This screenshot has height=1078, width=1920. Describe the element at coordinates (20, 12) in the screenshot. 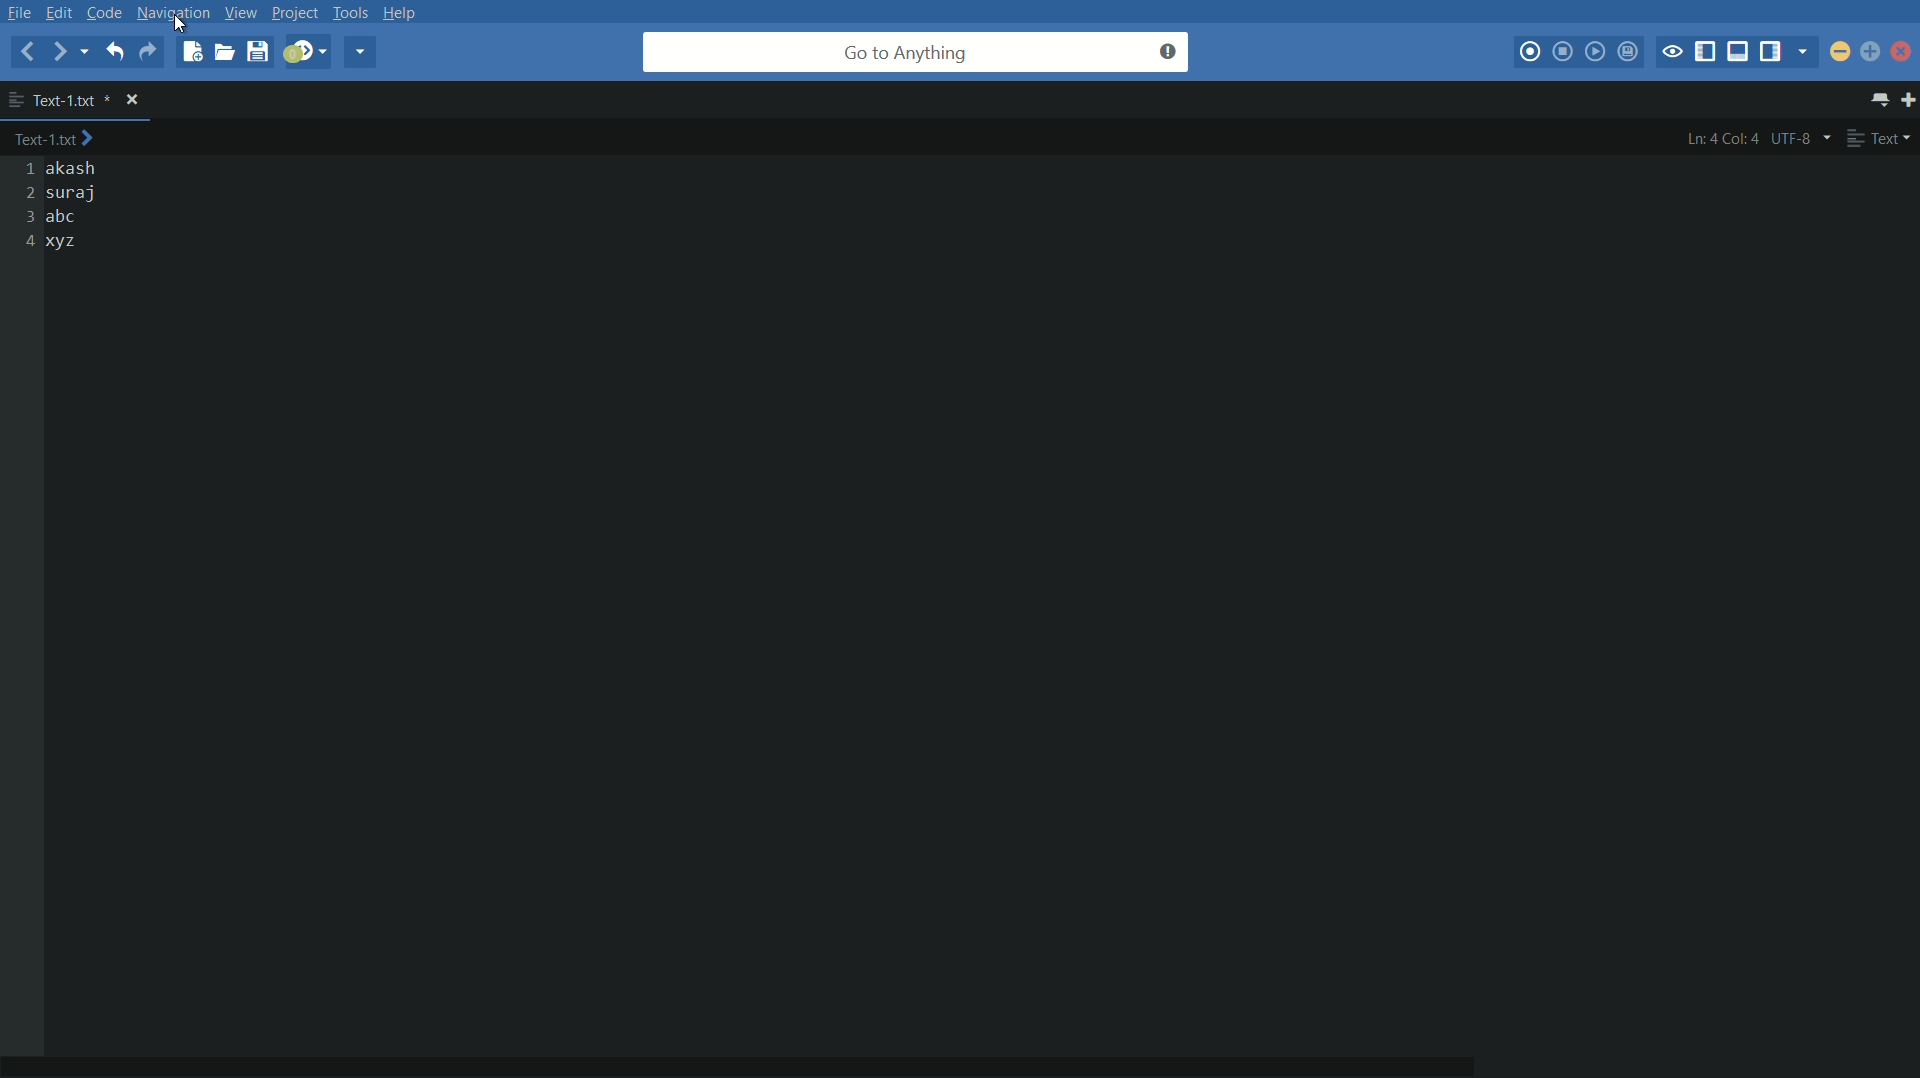

I see `file` at that location.